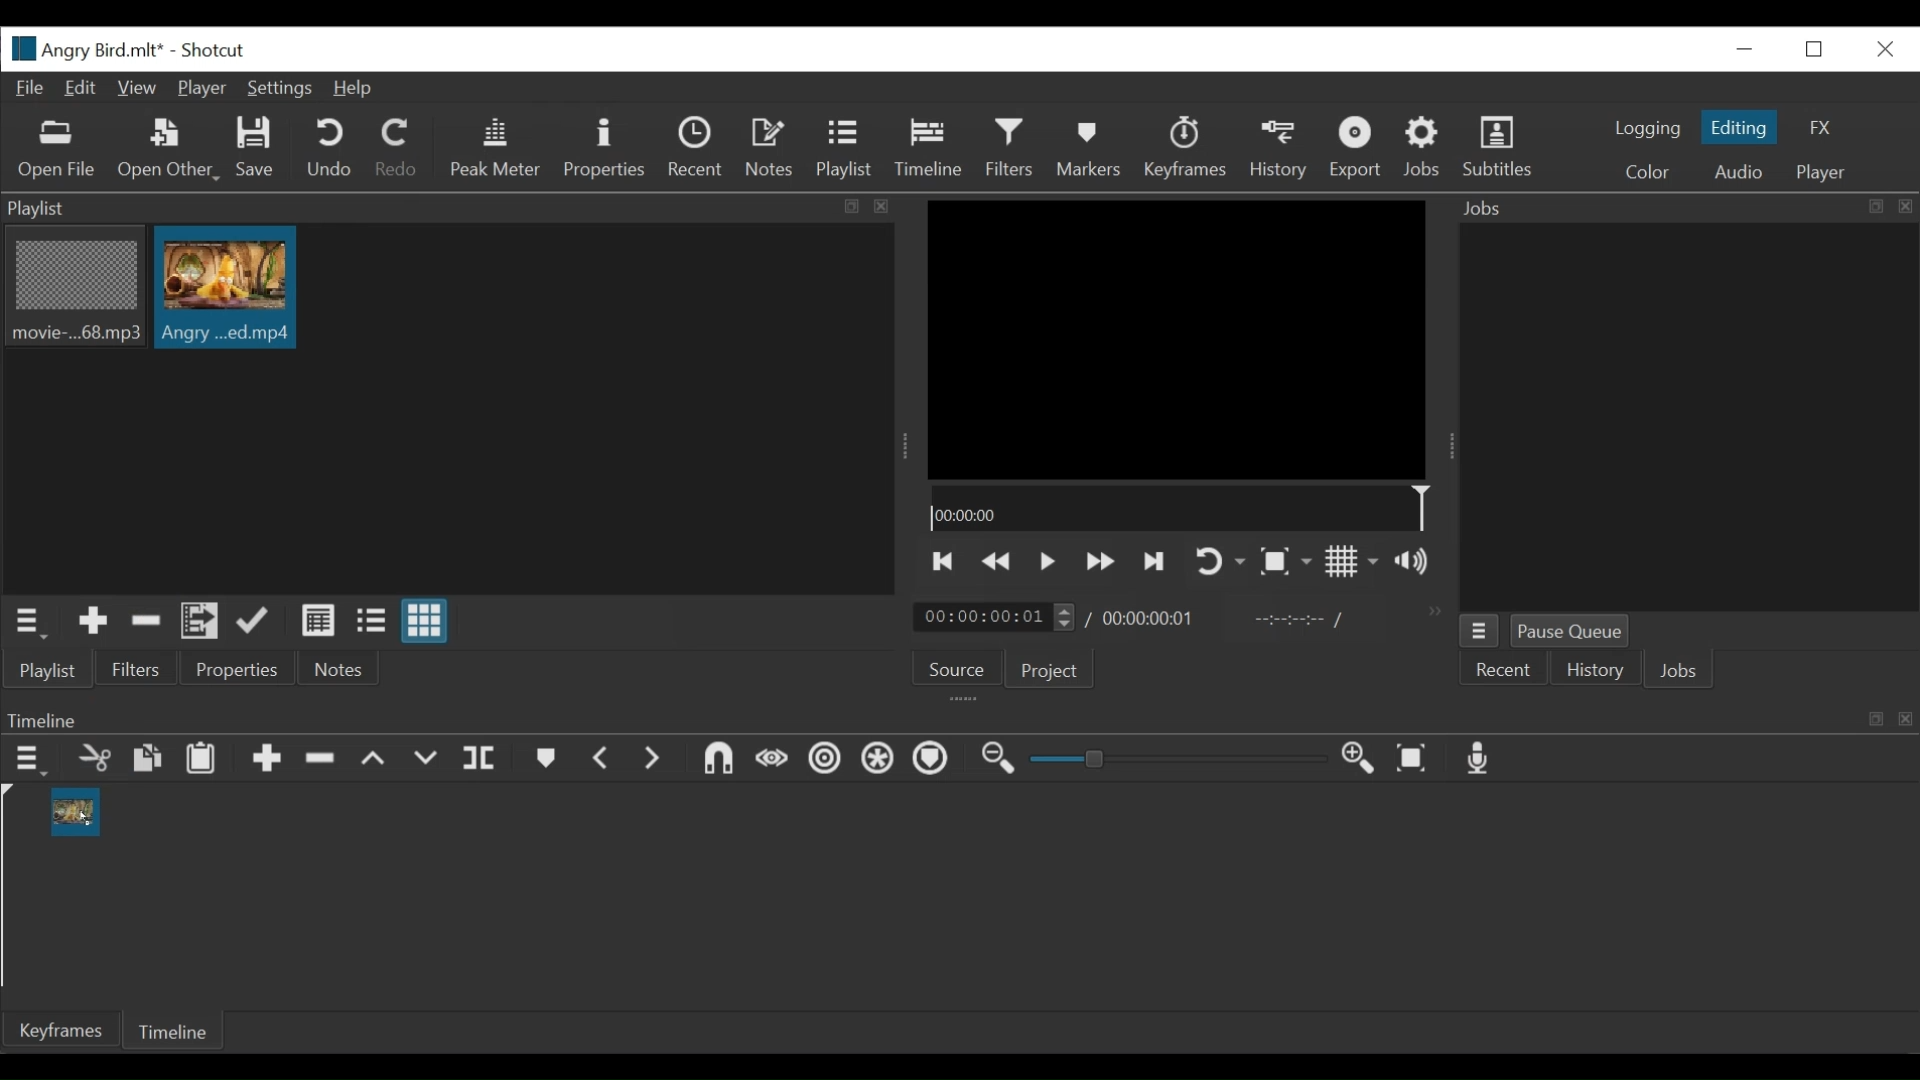 This screenshot has width=1920, height=1080. What do you see at coordinates (772, 148) in the screenshot?
I see `Notes` at bounding box center [772, 148].